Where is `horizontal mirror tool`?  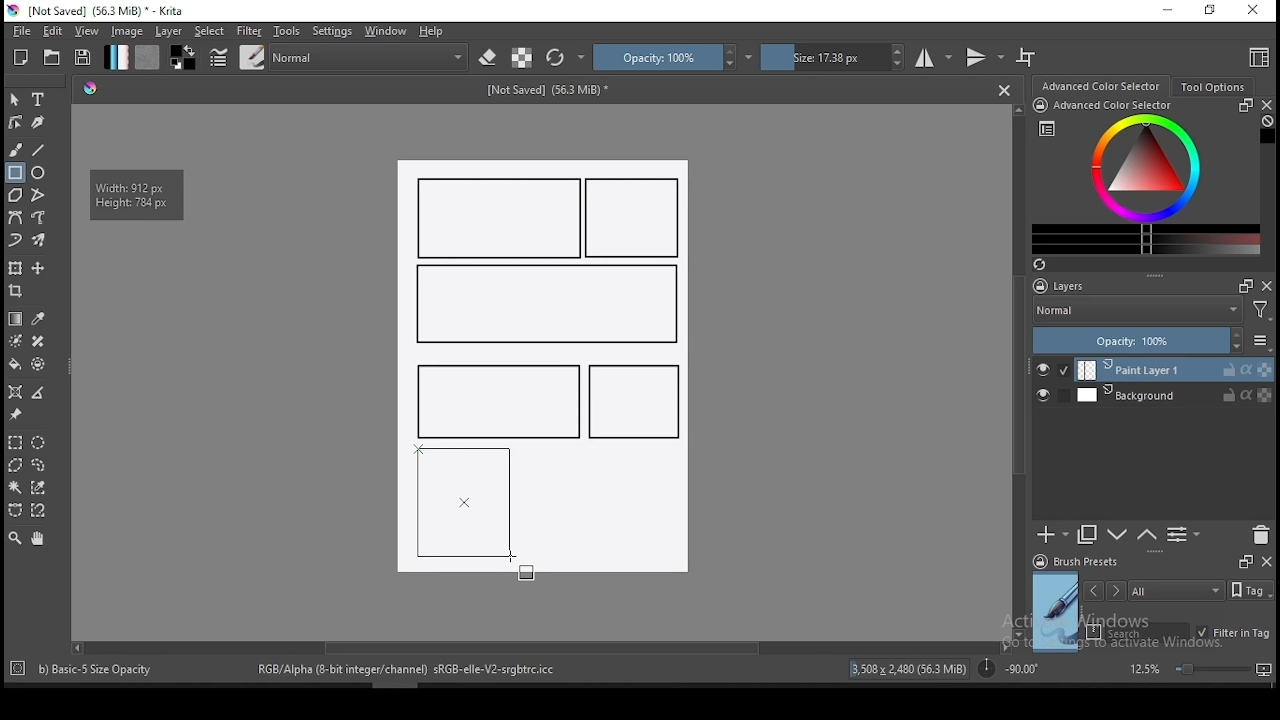 horizontal mirror tool is located at coordinates (934, 57).